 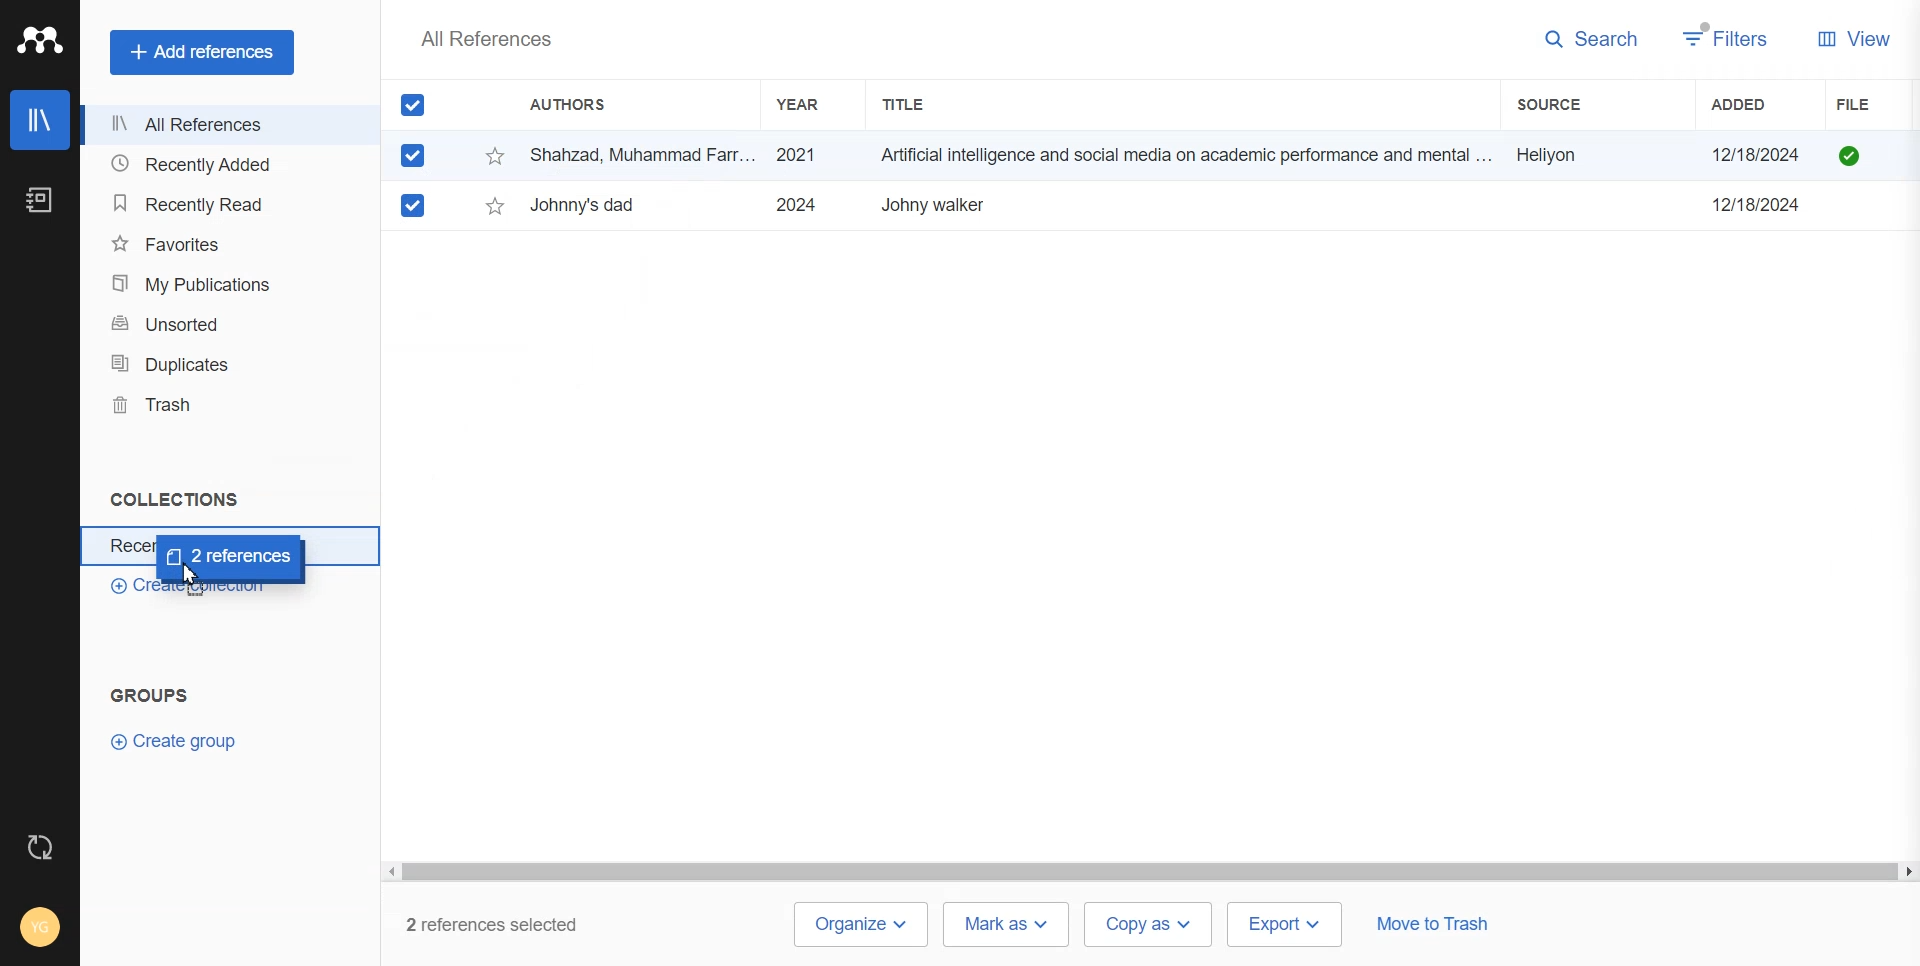 I want to click on Drag Cursor, so click(x=232, y=559).